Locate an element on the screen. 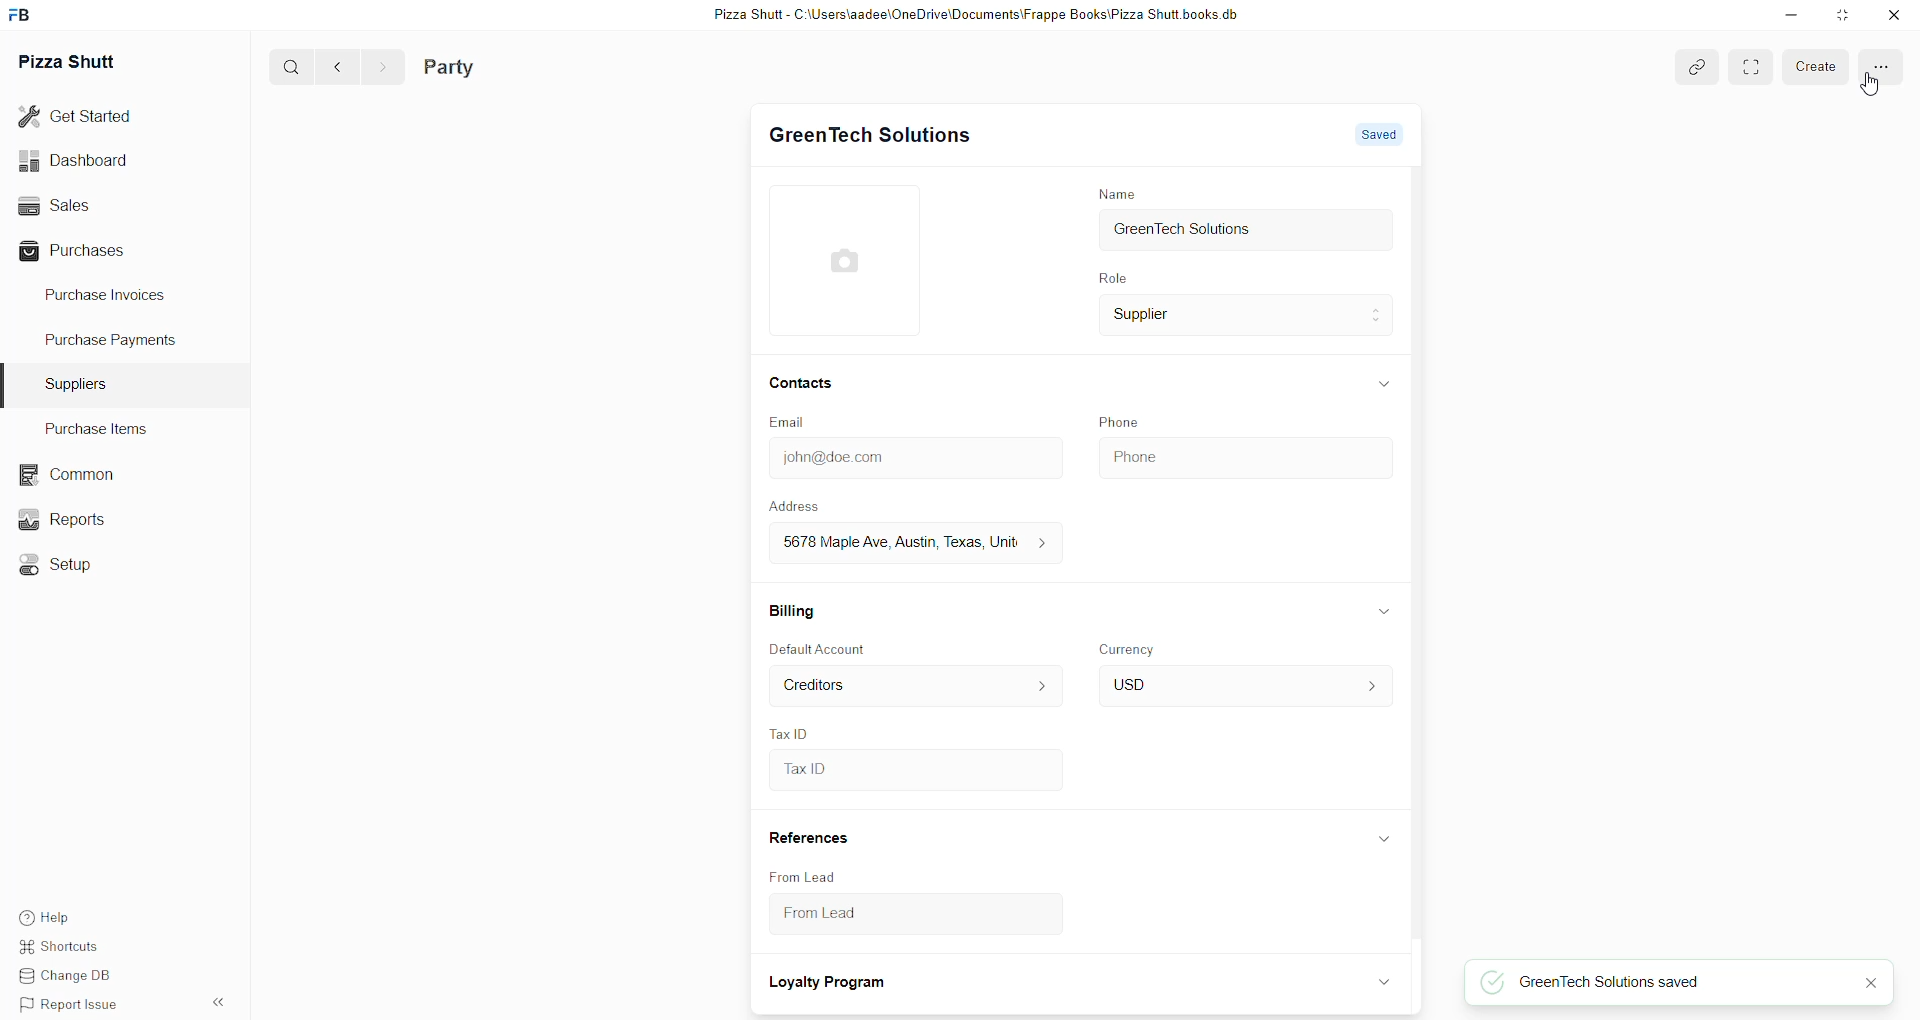 The width and height of the screenshot is (1920, 1020). Setup is located at coordinates (59, 562).